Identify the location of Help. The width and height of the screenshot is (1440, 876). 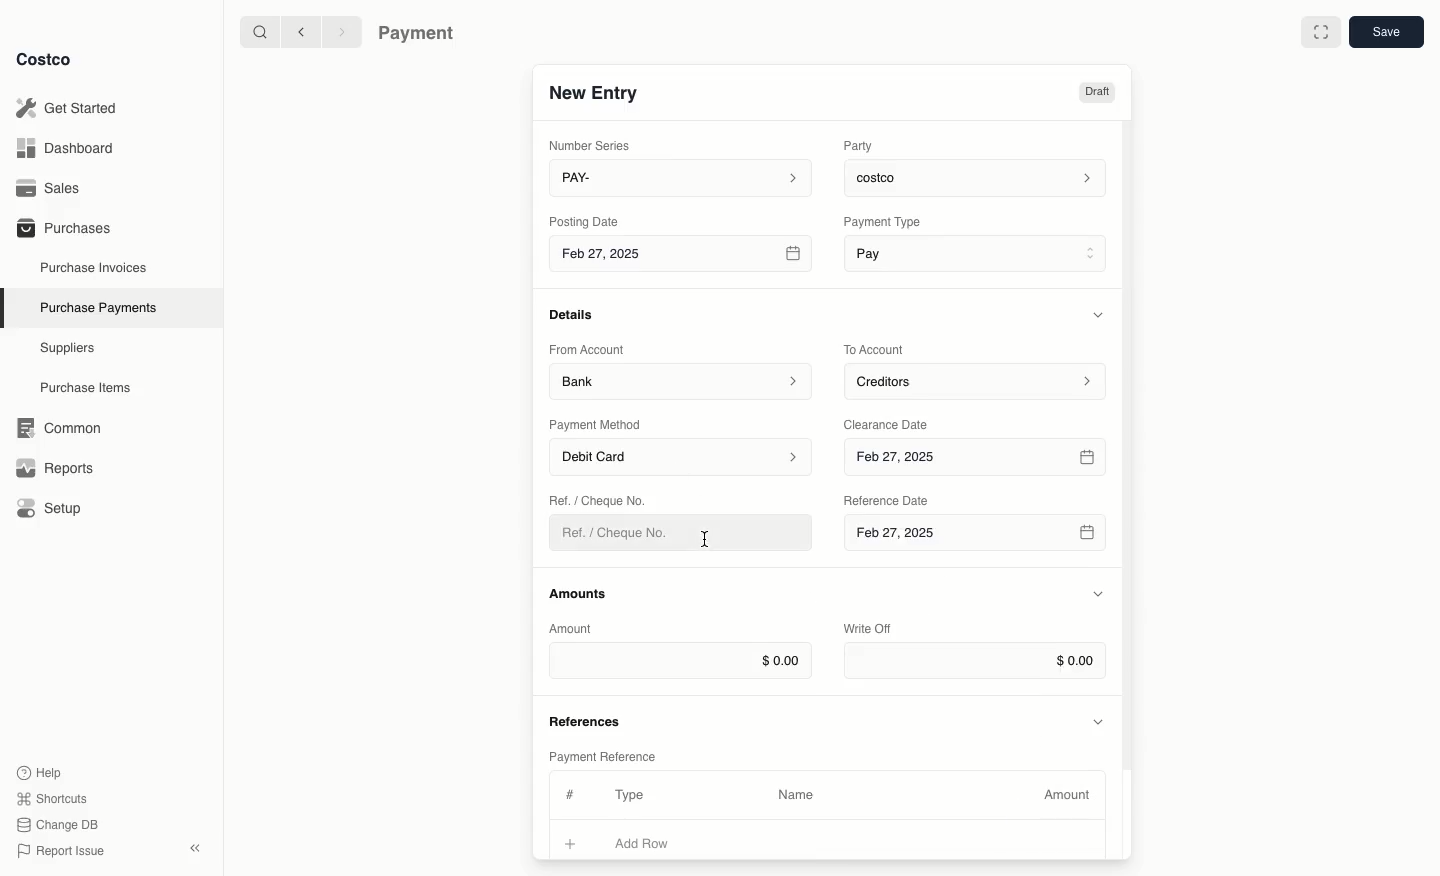
(39, 771).